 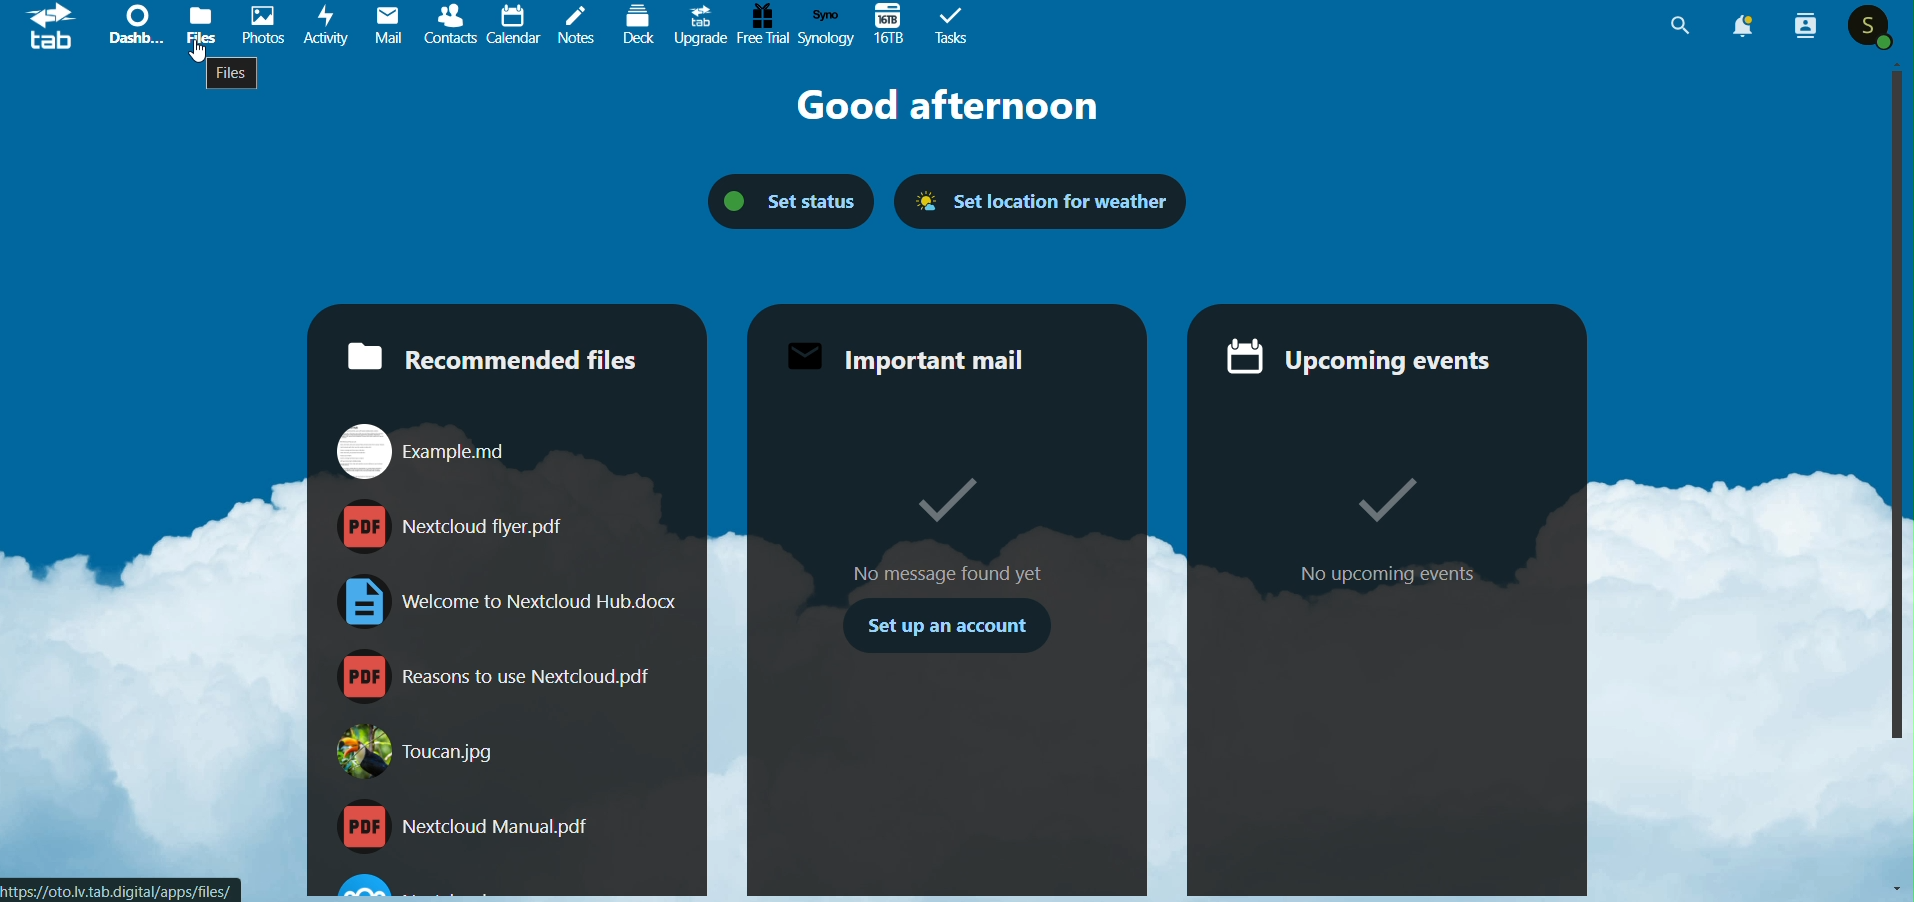 I want to click on Goof Afternoon, so click(x=949, y=108).